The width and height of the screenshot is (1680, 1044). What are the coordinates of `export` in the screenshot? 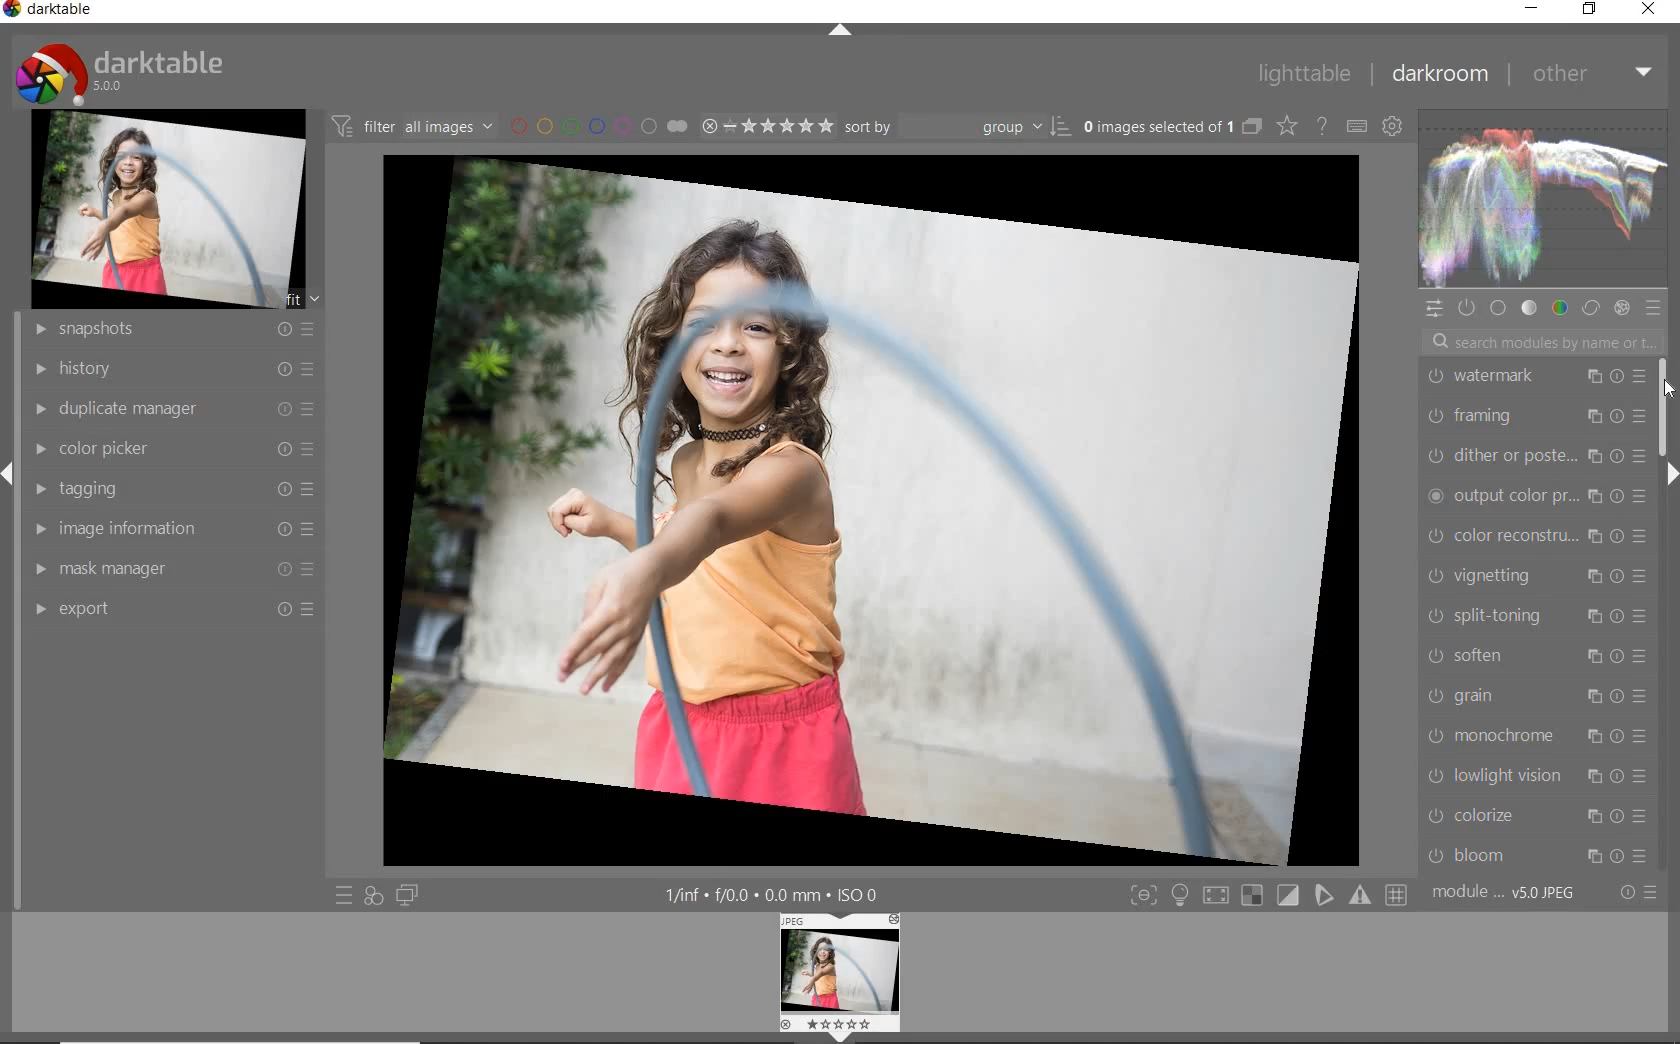 It's located at (175, 607).